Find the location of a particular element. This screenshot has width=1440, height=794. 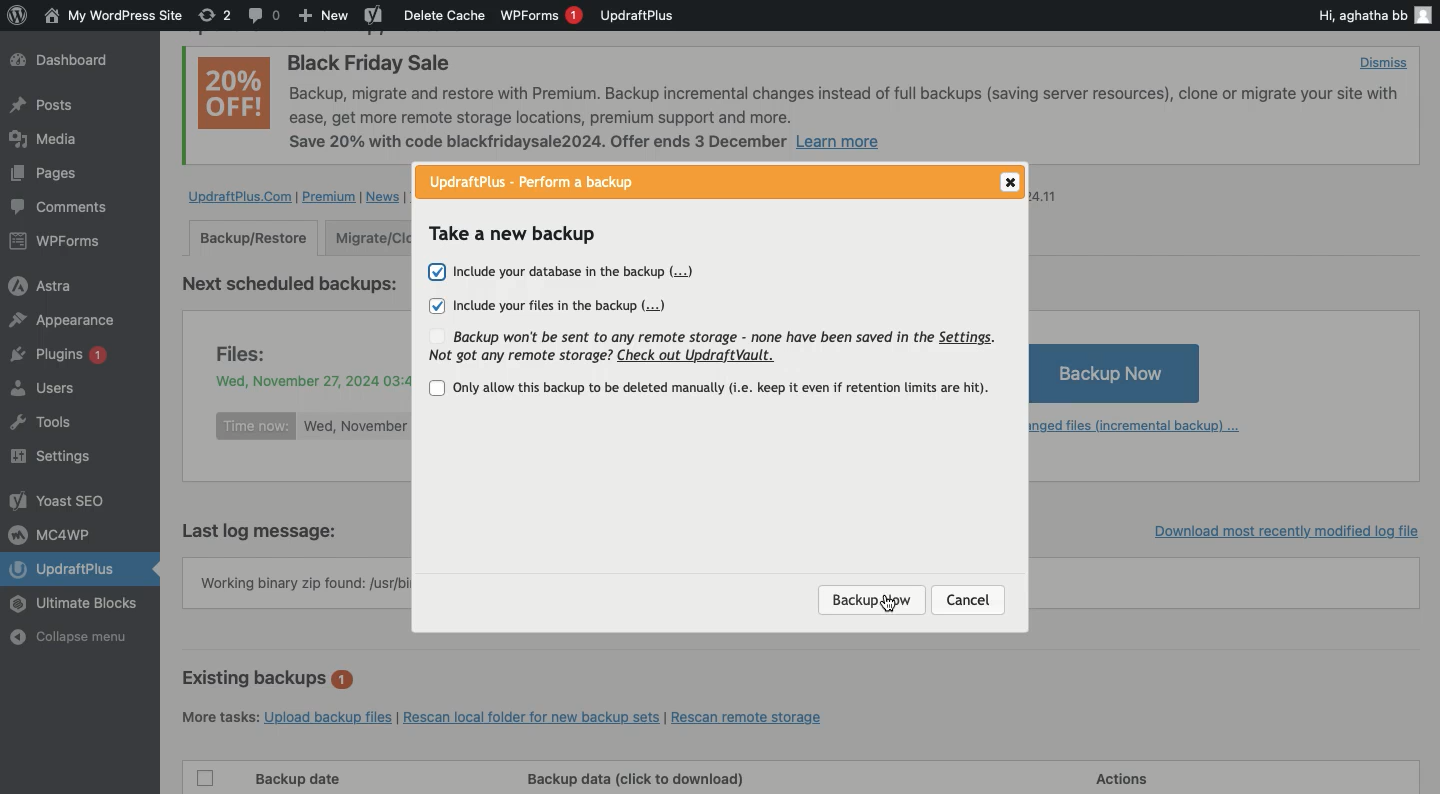

UpdraftPlus.com is located at coordinates (241, 196).